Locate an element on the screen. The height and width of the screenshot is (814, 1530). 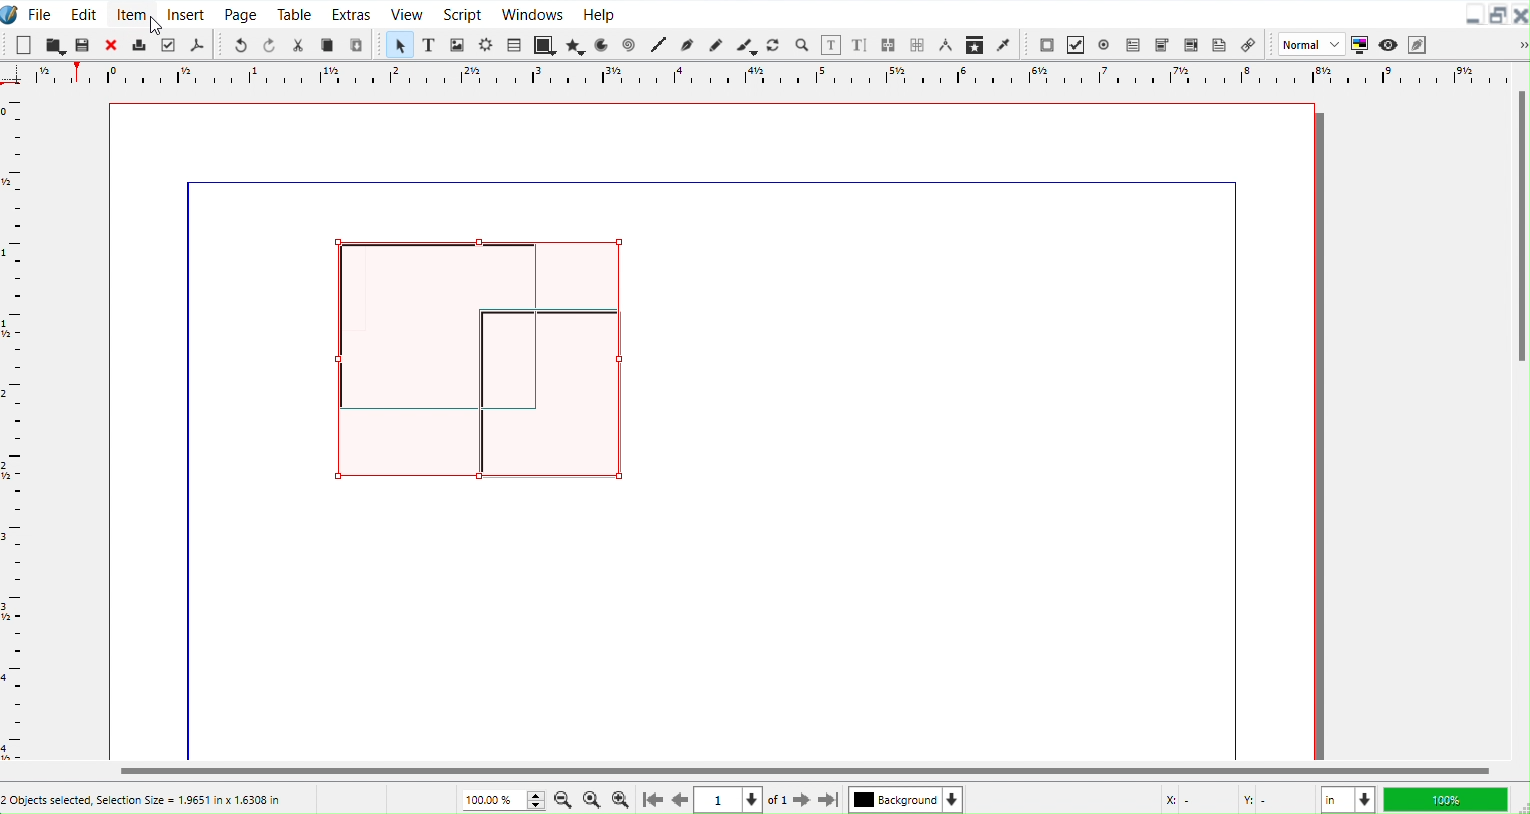
Table is located at coordinates (295, 13).